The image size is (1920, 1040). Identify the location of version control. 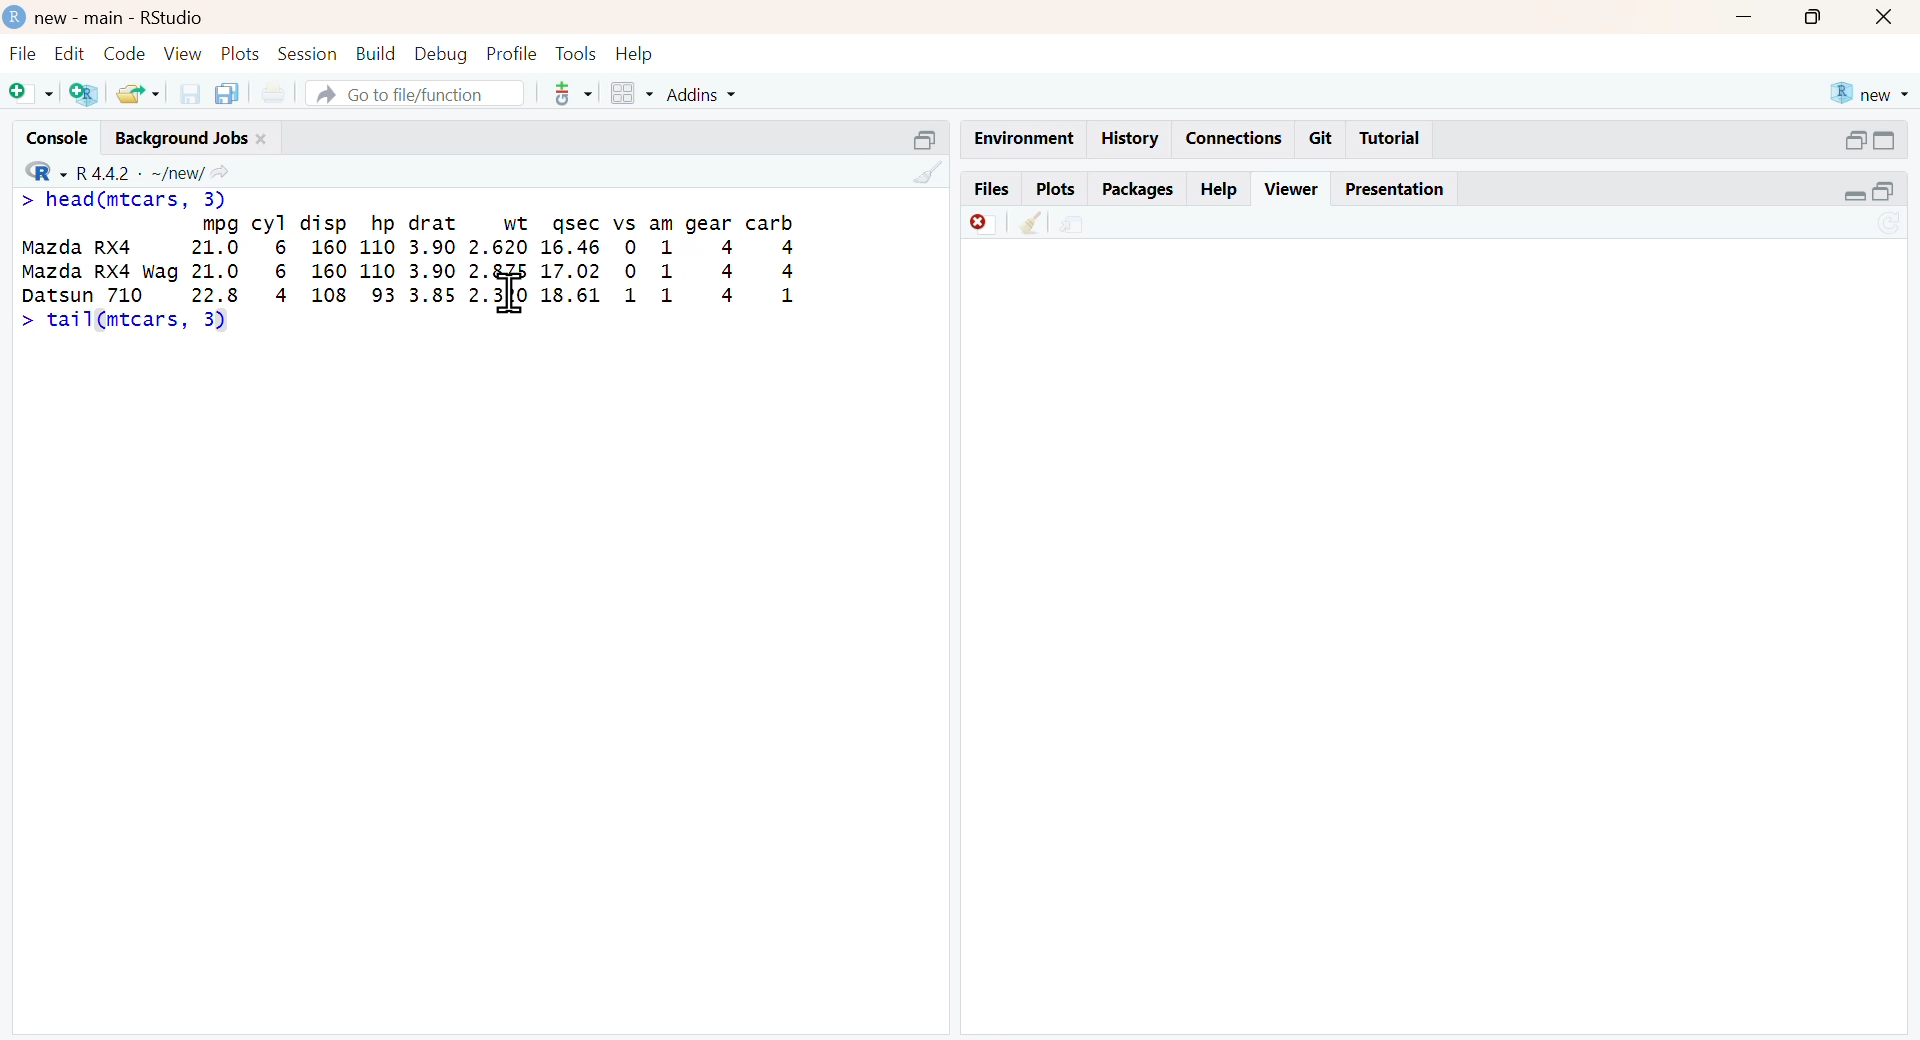
(568, 93).